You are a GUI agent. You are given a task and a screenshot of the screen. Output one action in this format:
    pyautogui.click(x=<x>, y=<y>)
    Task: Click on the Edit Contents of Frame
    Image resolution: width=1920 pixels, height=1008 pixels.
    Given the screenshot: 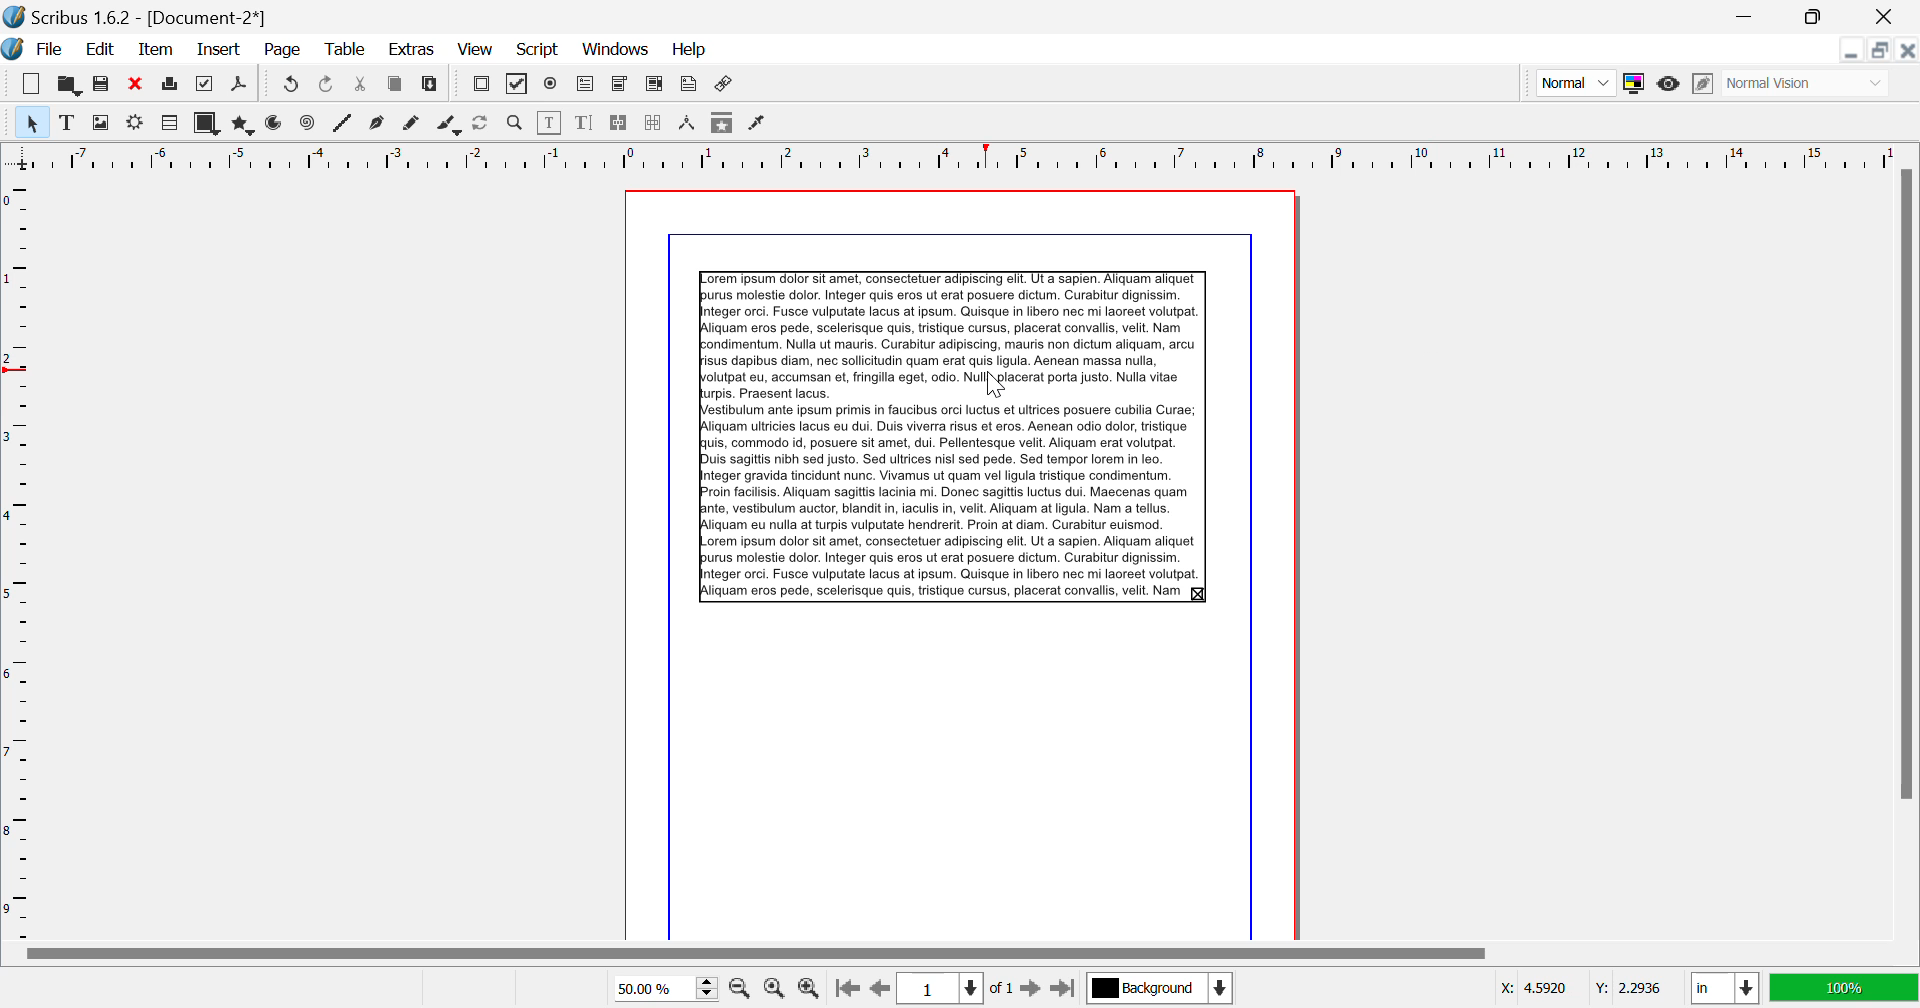 What is the action you would take?
    pyautogui.click(x=551, y=123)
    